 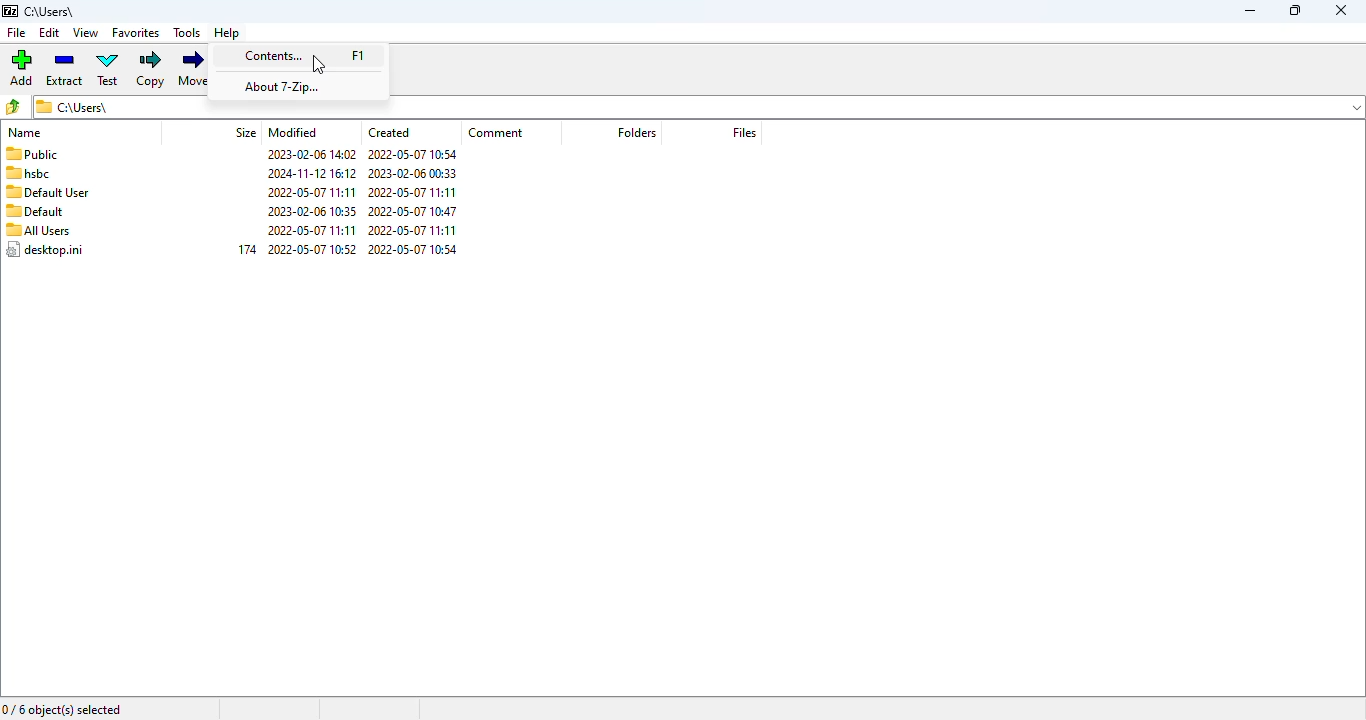 What do you see at coordinates (51, 11) in the screenshot?
I see `folder name` at bounding box center [51, 11].